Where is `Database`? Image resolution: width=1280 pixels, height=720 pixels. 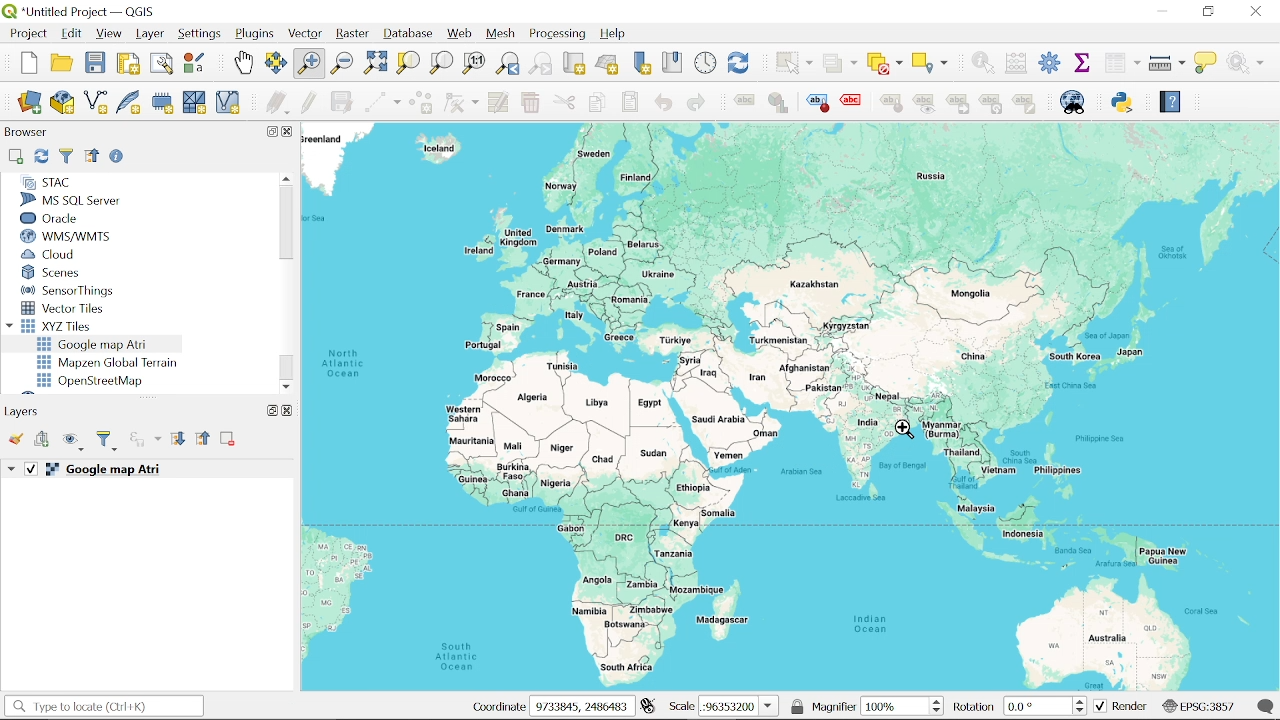 Database is located at coordinates (409, 35).